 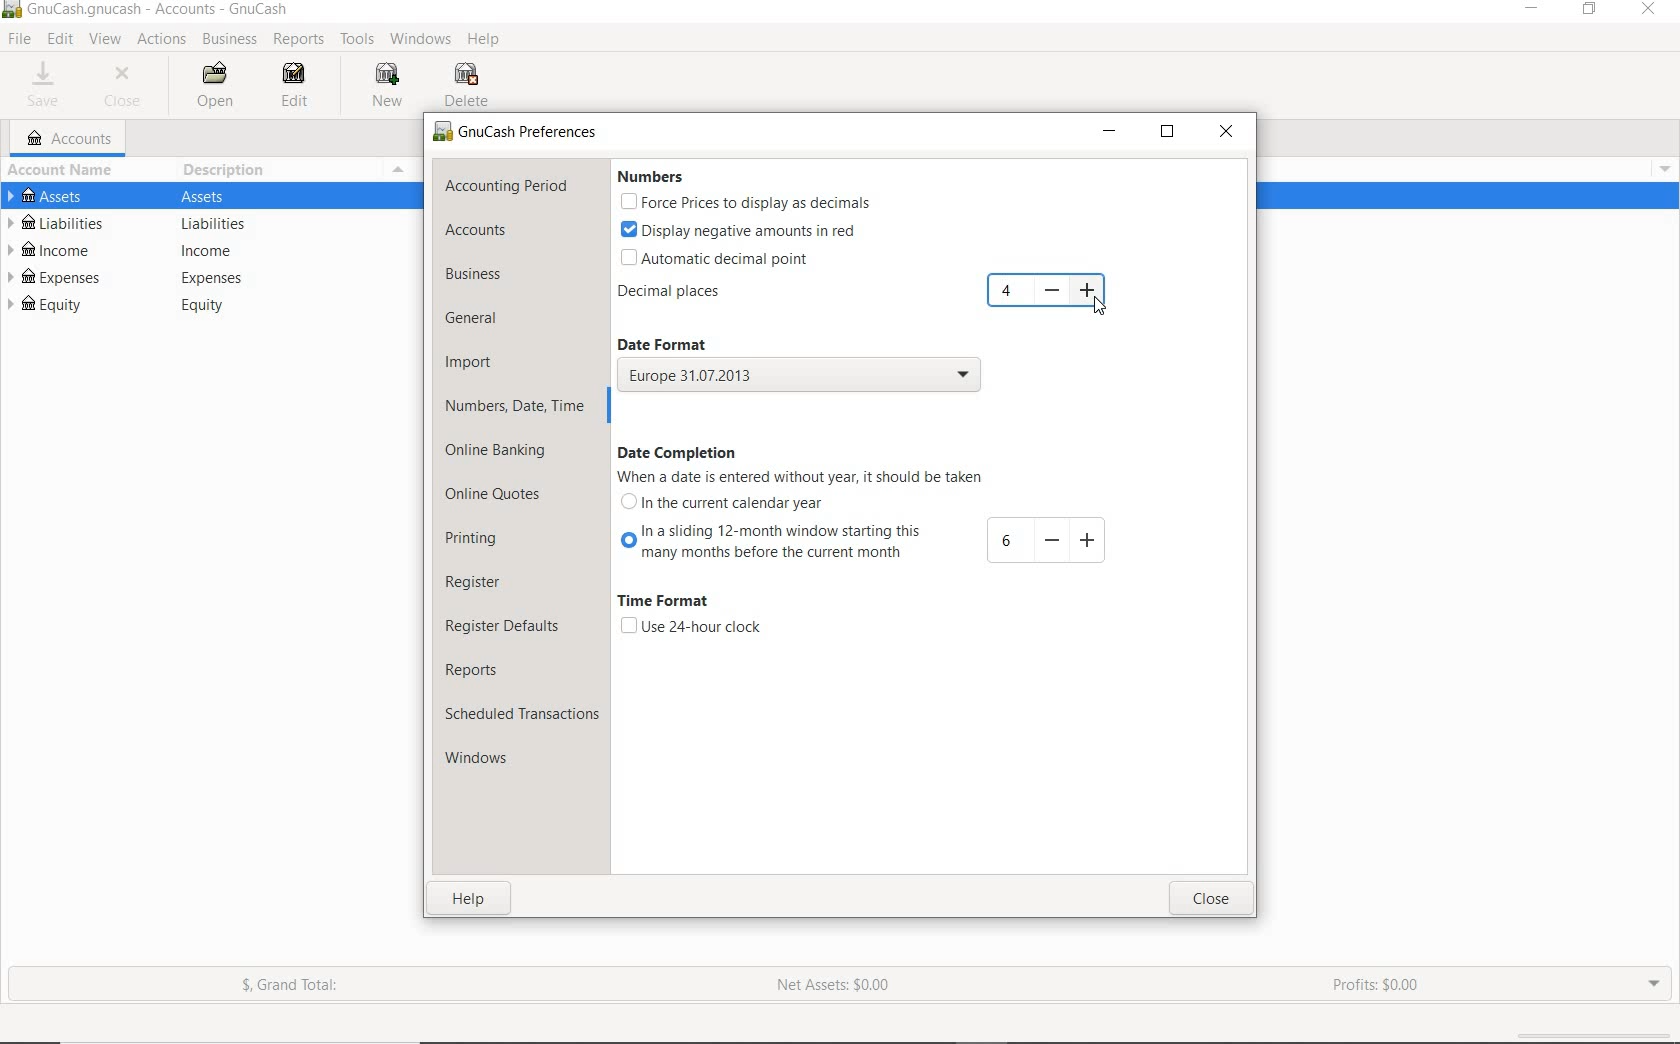 What do you see at coordinates (494, 497) in the screenshot?
I see `online quotes` at bounding box center [494, 497].